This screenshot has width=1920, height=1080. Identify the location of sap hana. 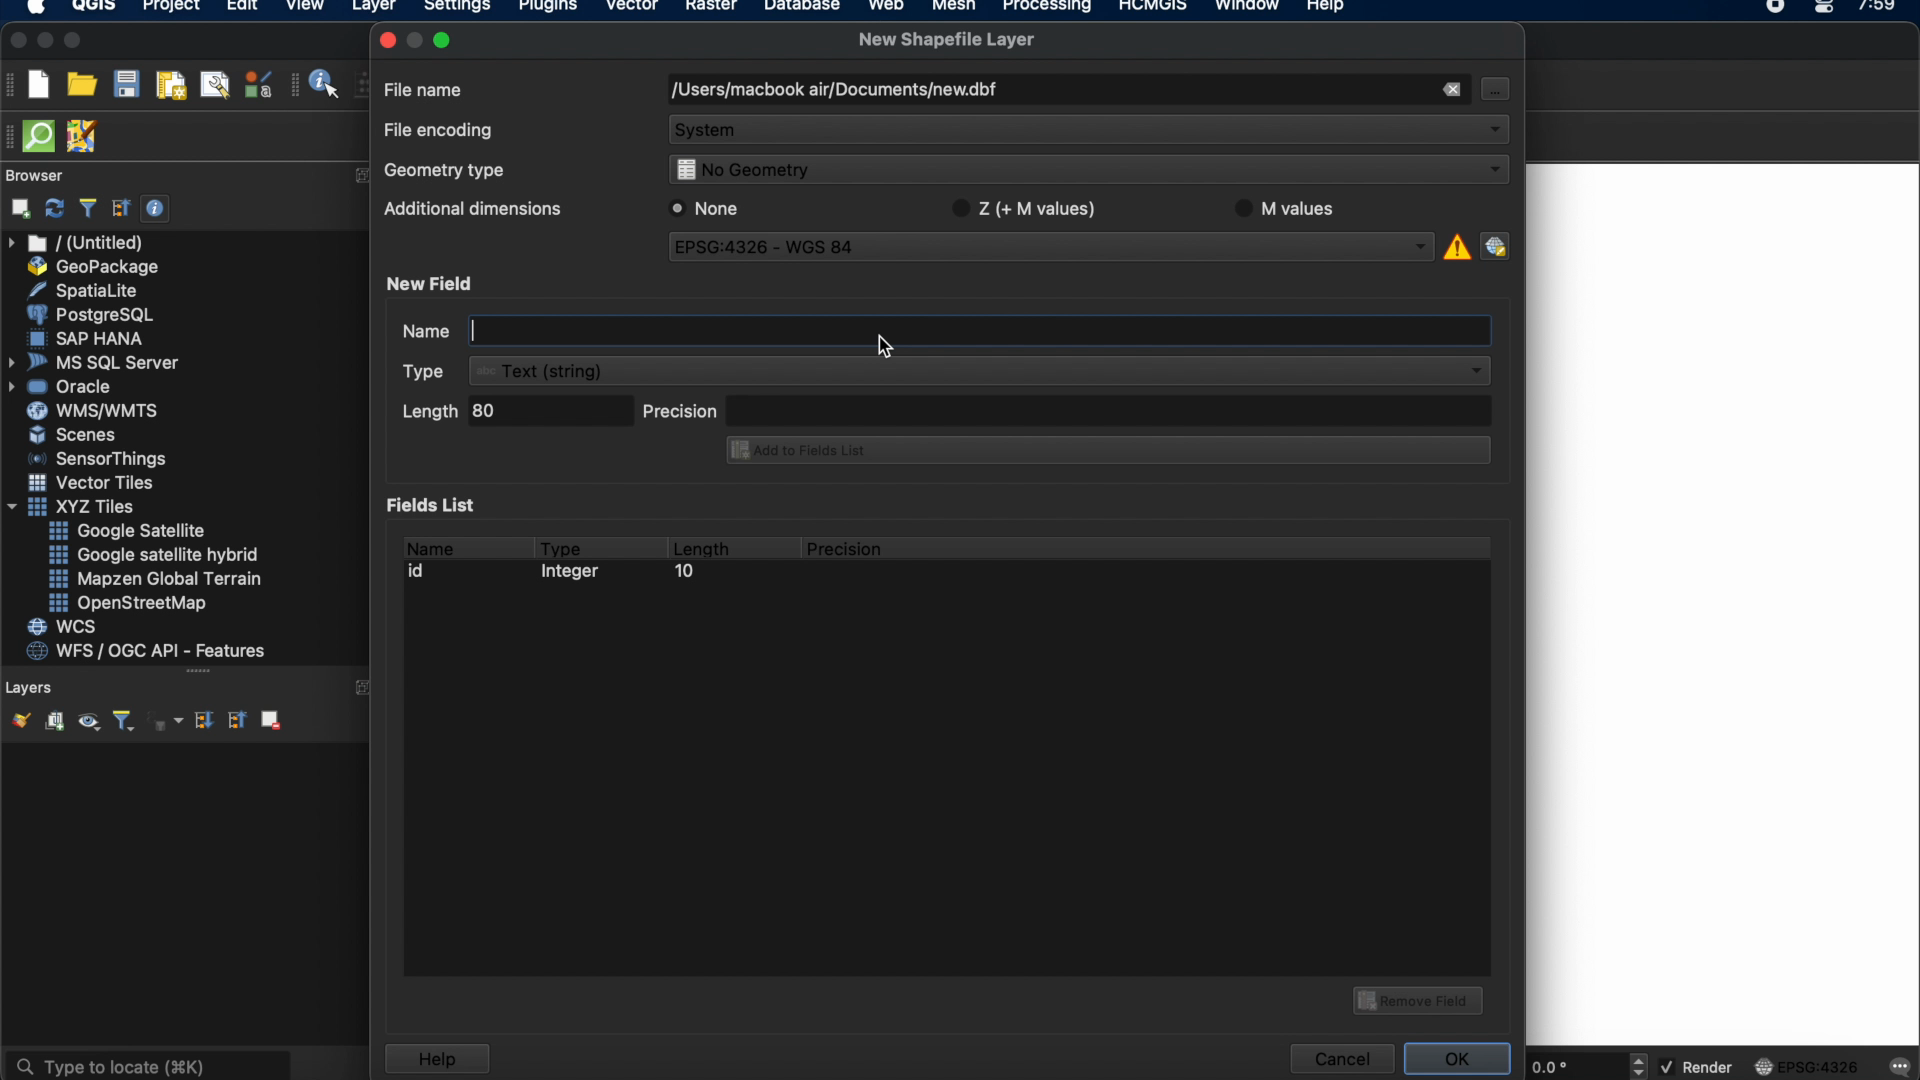
(89, 338).